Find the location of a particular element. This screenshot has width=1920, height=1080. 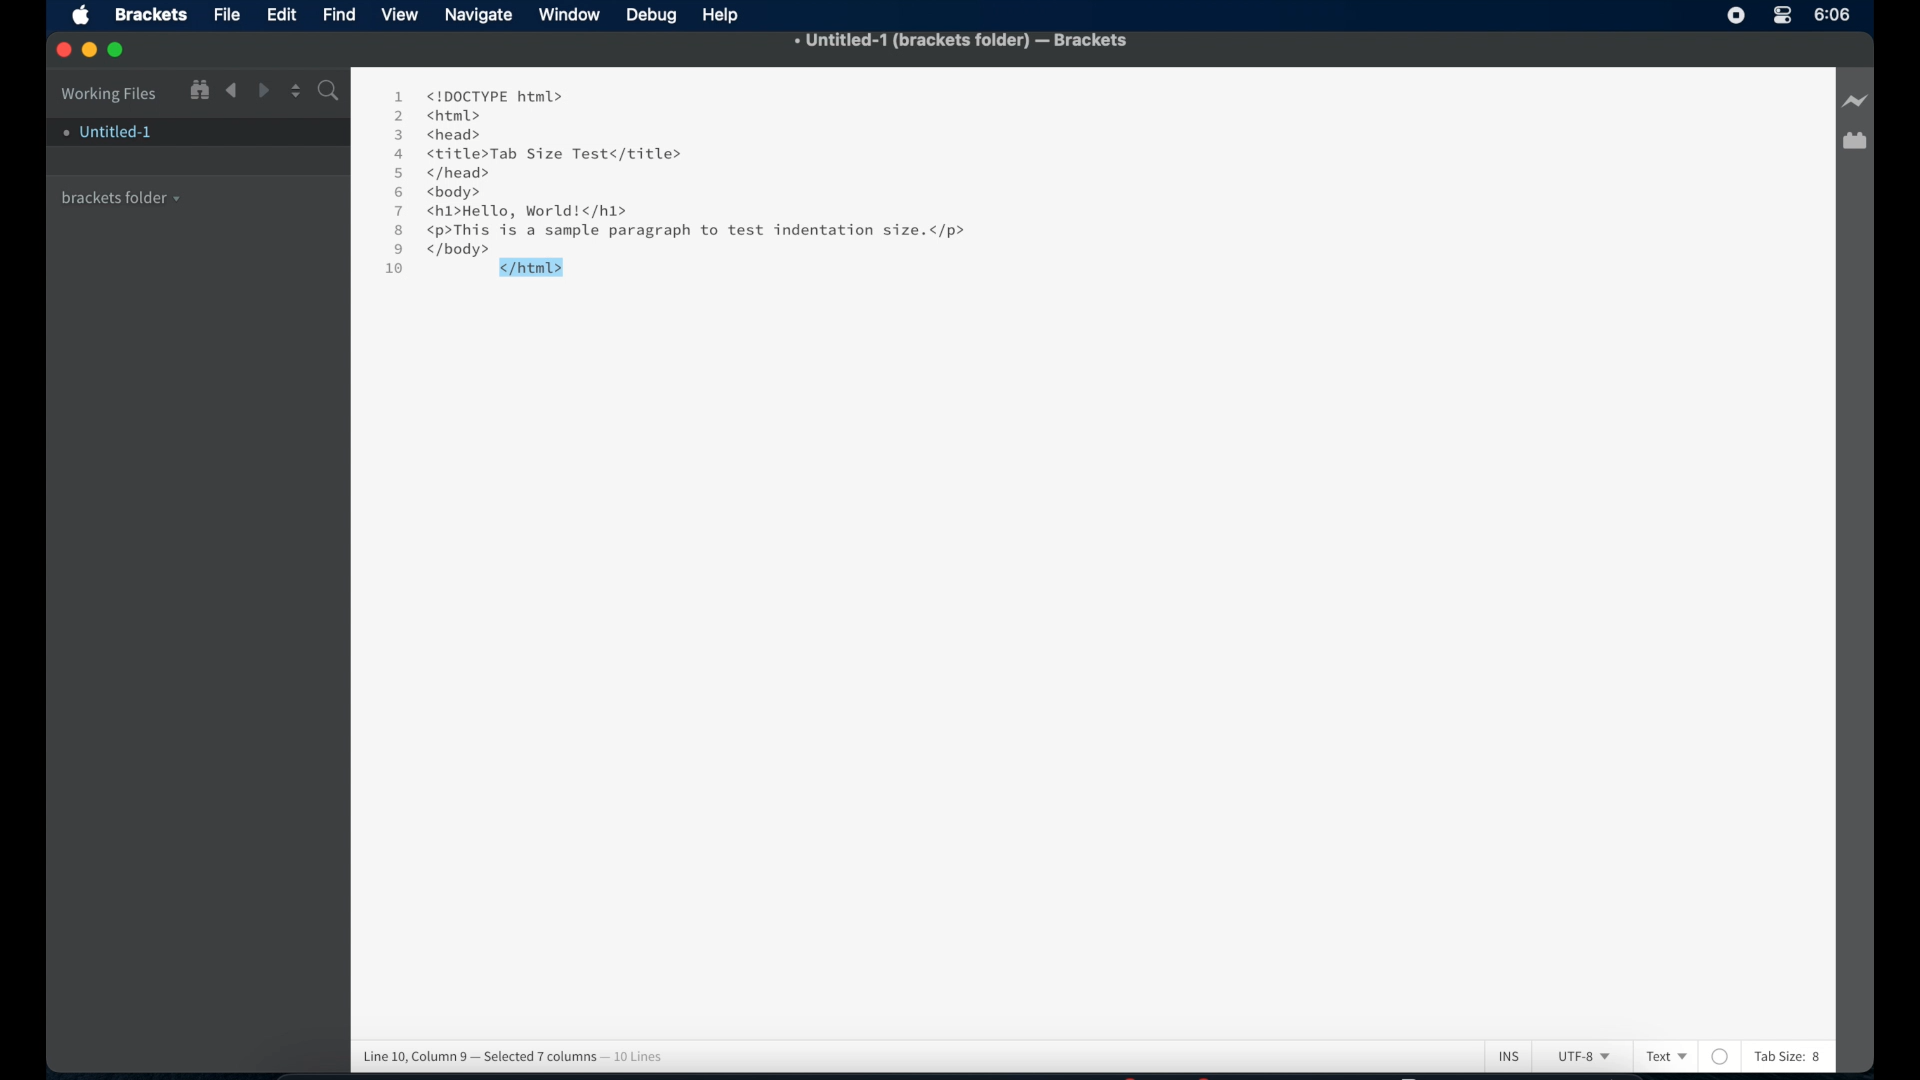

Close is located at coordinates (64, 51).